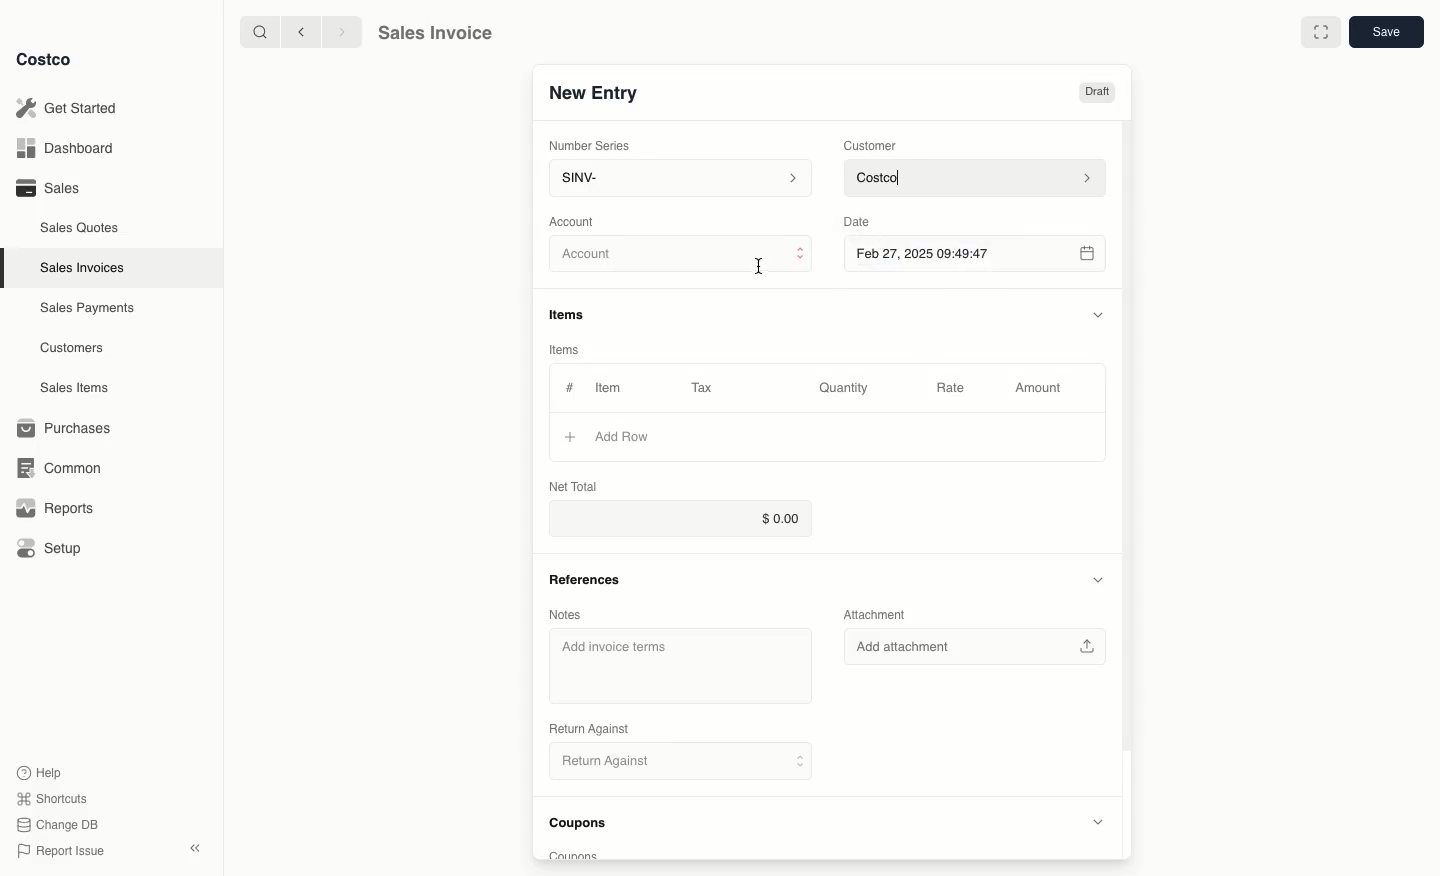  What do you see at coordinates (569, 388) in the screenshot?
I see `Hashtag` at bounding box center [569, 388].